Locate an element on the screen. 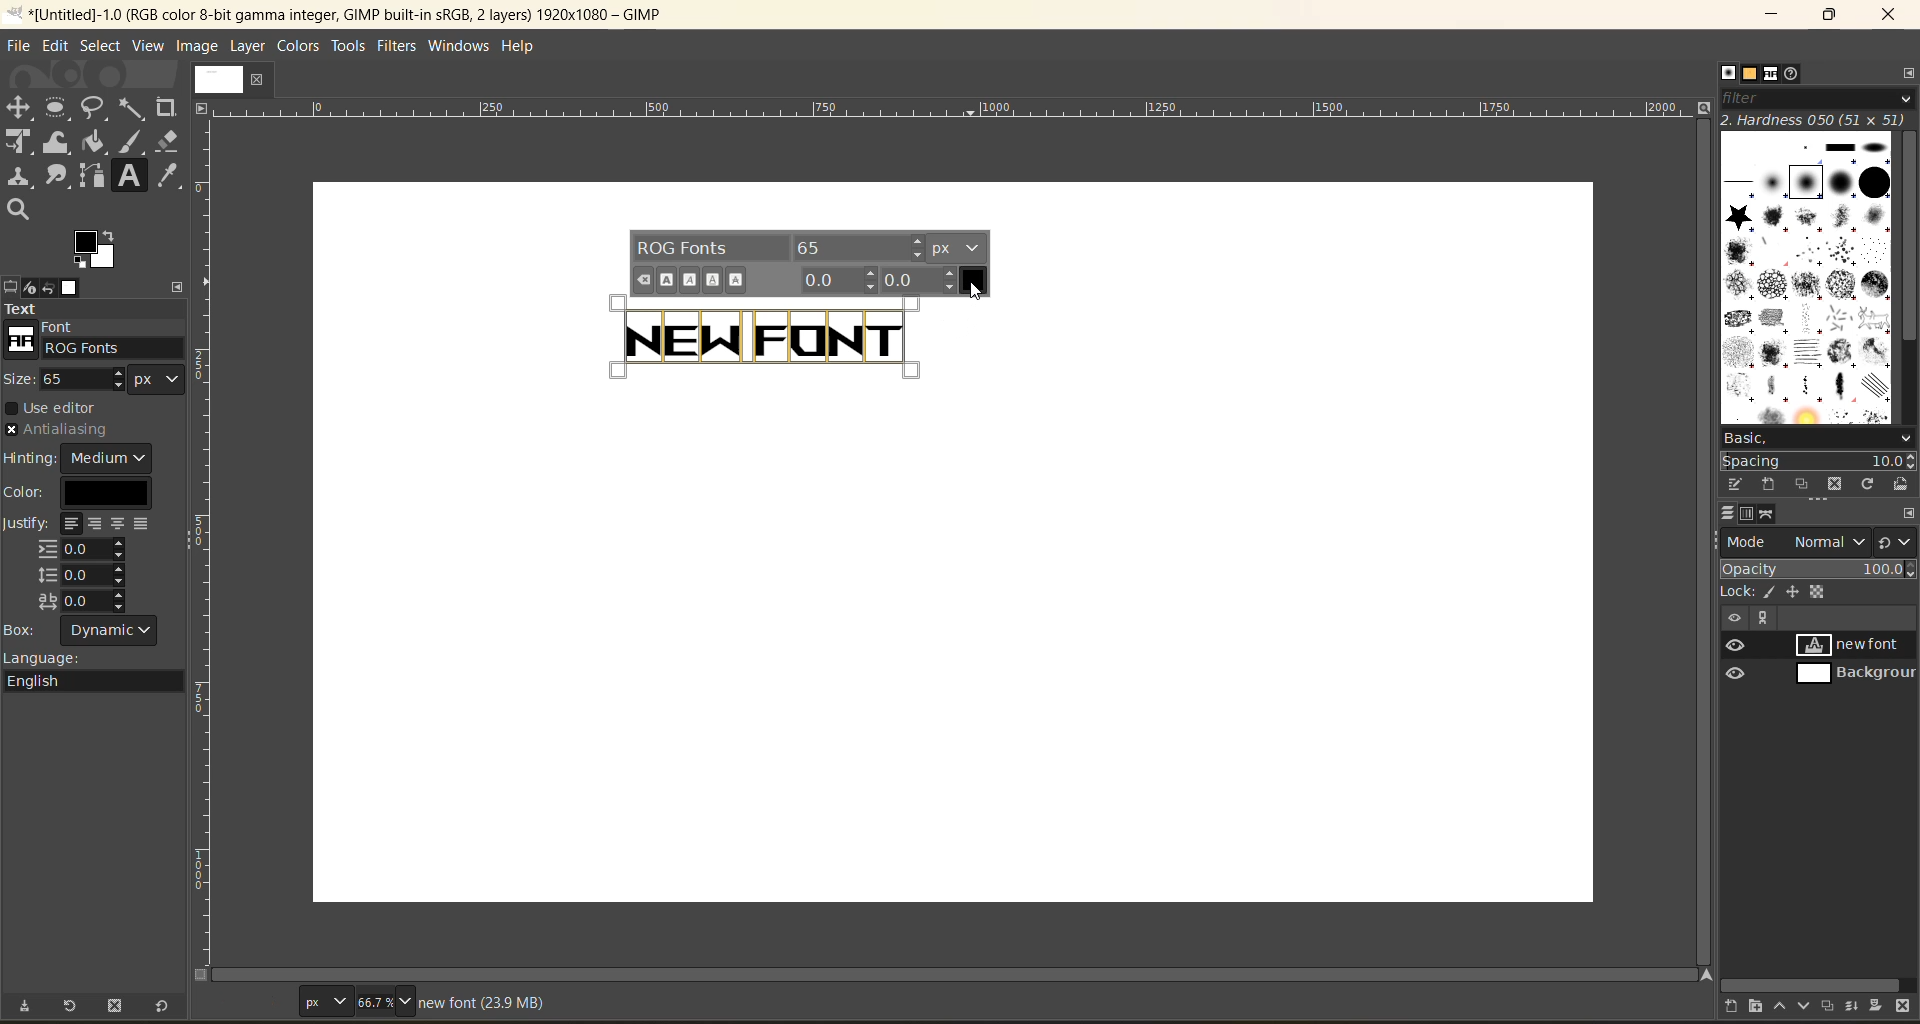 This screenshot has height=1024, width=1920. view paths is located at coordinates (1763, 618).